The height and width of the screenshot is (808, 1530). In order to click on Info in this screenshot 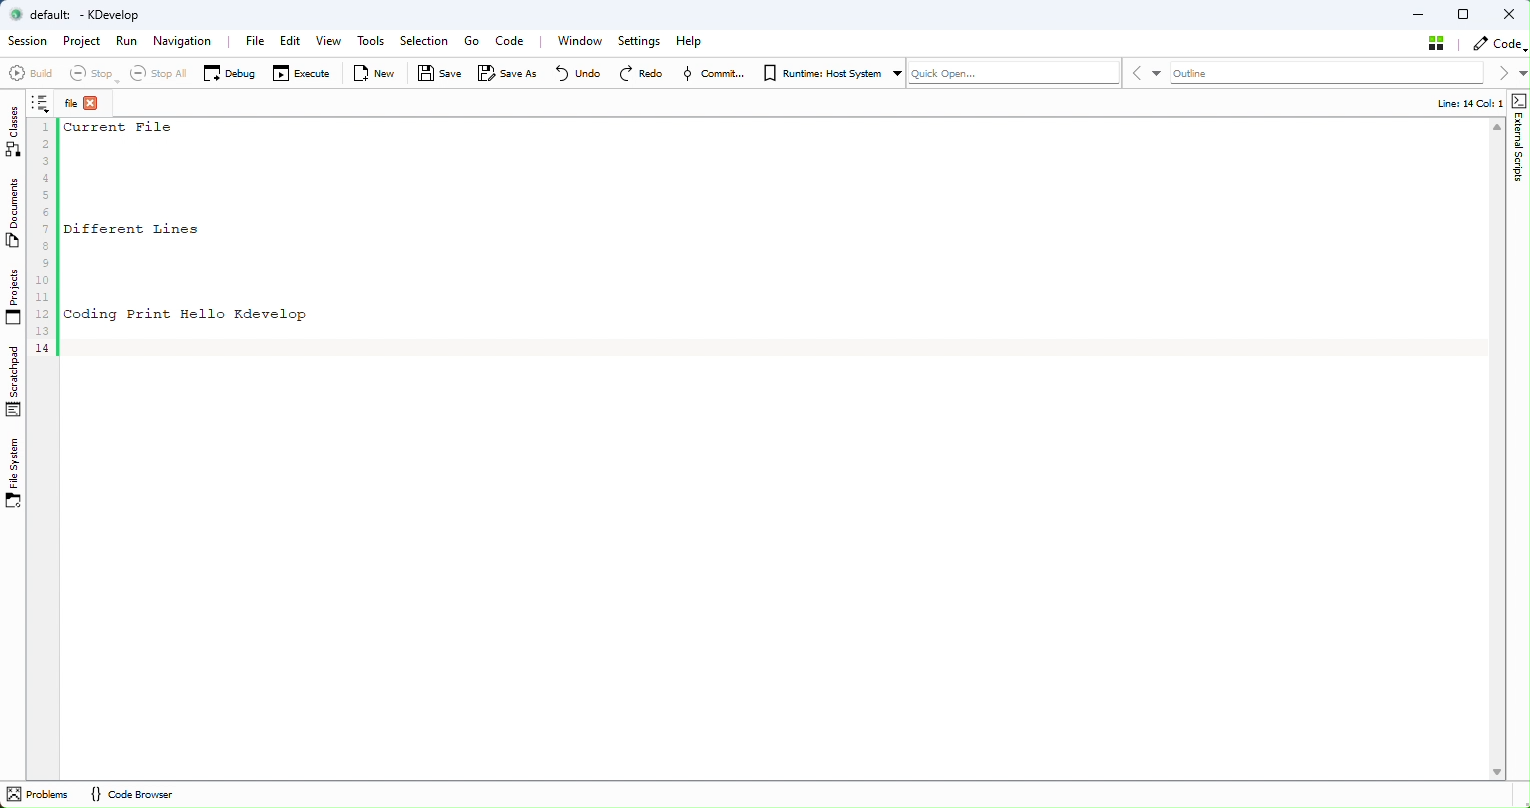, I will do `click(1460, 103)`.